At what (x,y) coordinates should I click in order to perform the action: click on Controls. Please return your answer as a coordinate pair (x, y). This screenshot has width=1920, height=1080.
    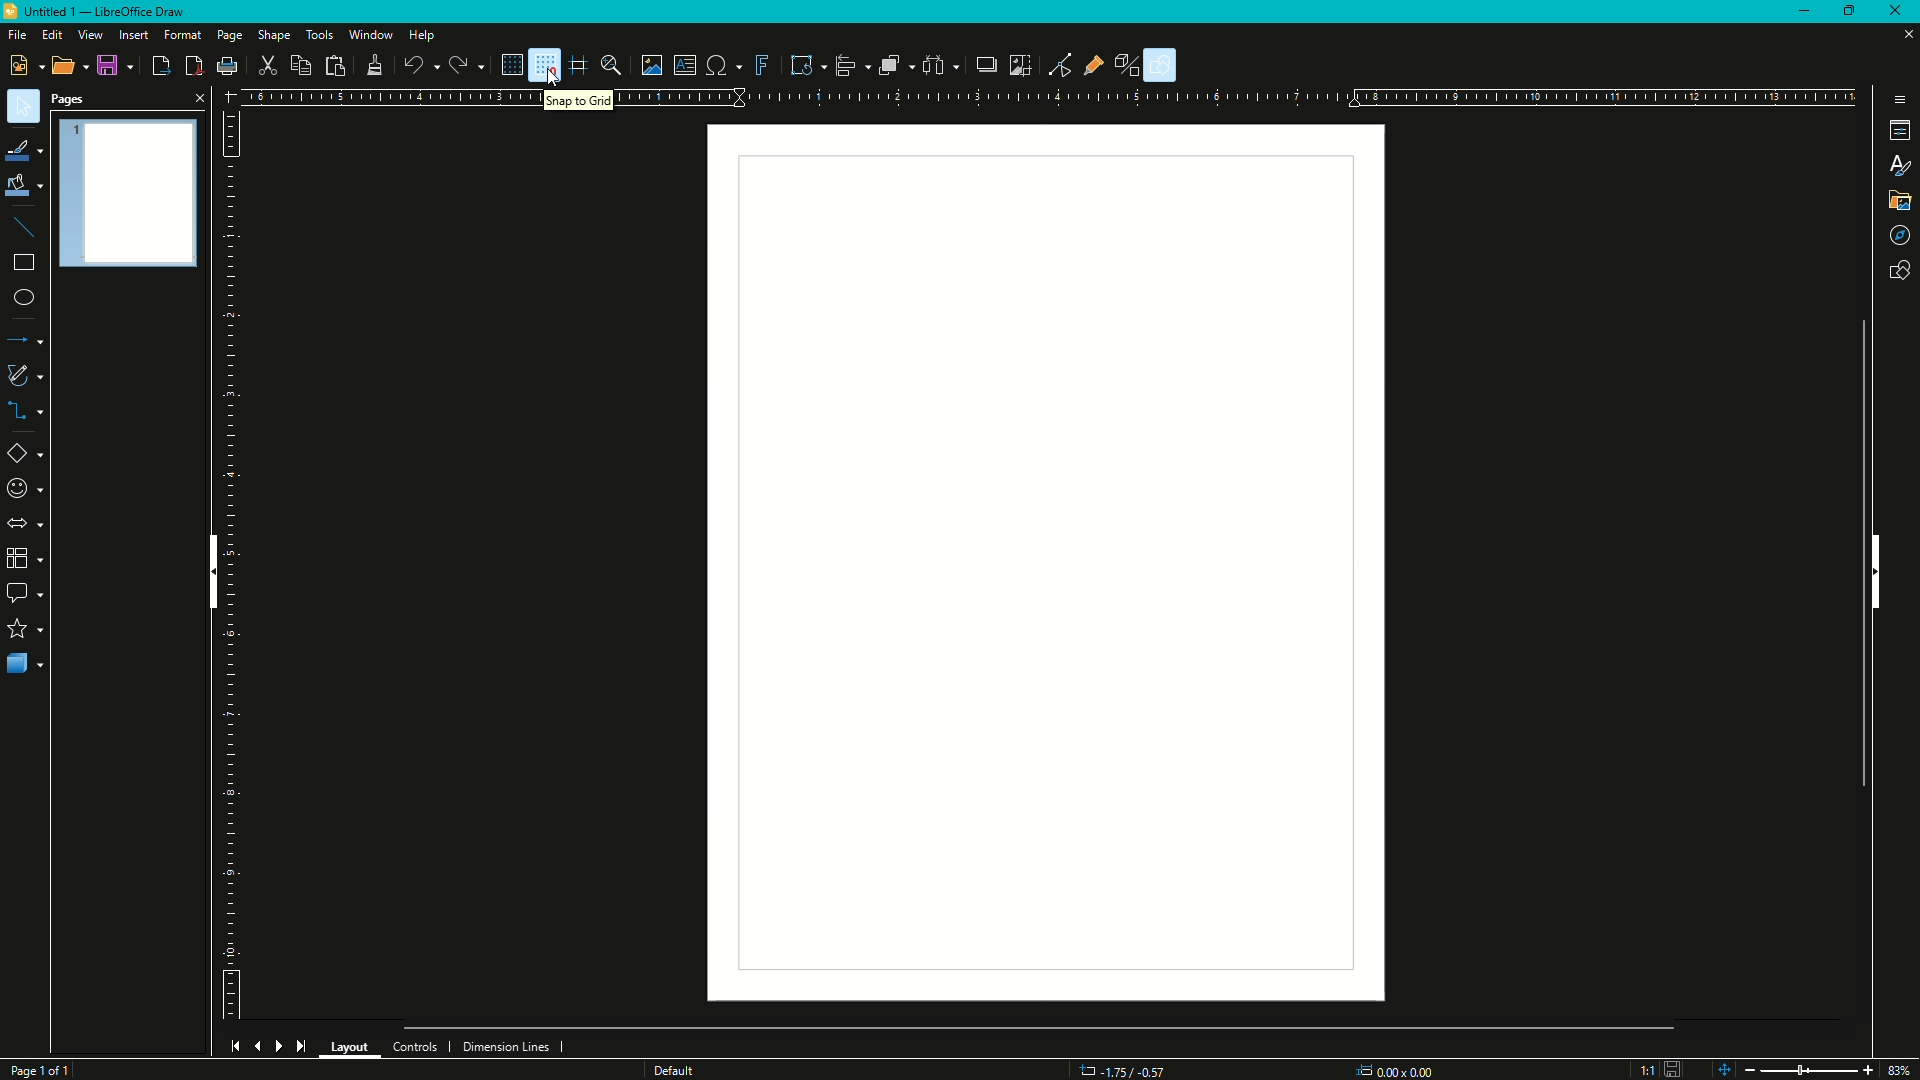
    Looking at the image, I should click on (416, 1041).